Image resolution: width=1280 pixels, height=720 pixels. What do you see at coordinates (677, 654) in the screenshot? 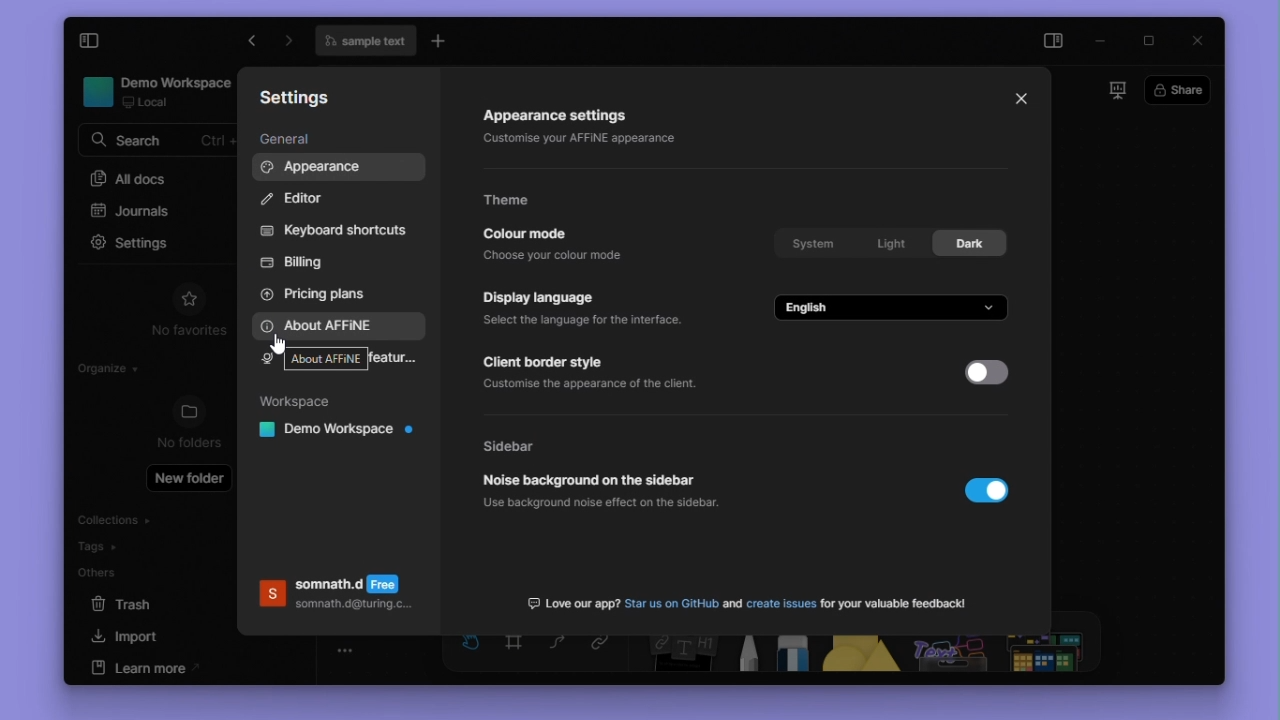
I see `Note` at bounding box center [677, 654].